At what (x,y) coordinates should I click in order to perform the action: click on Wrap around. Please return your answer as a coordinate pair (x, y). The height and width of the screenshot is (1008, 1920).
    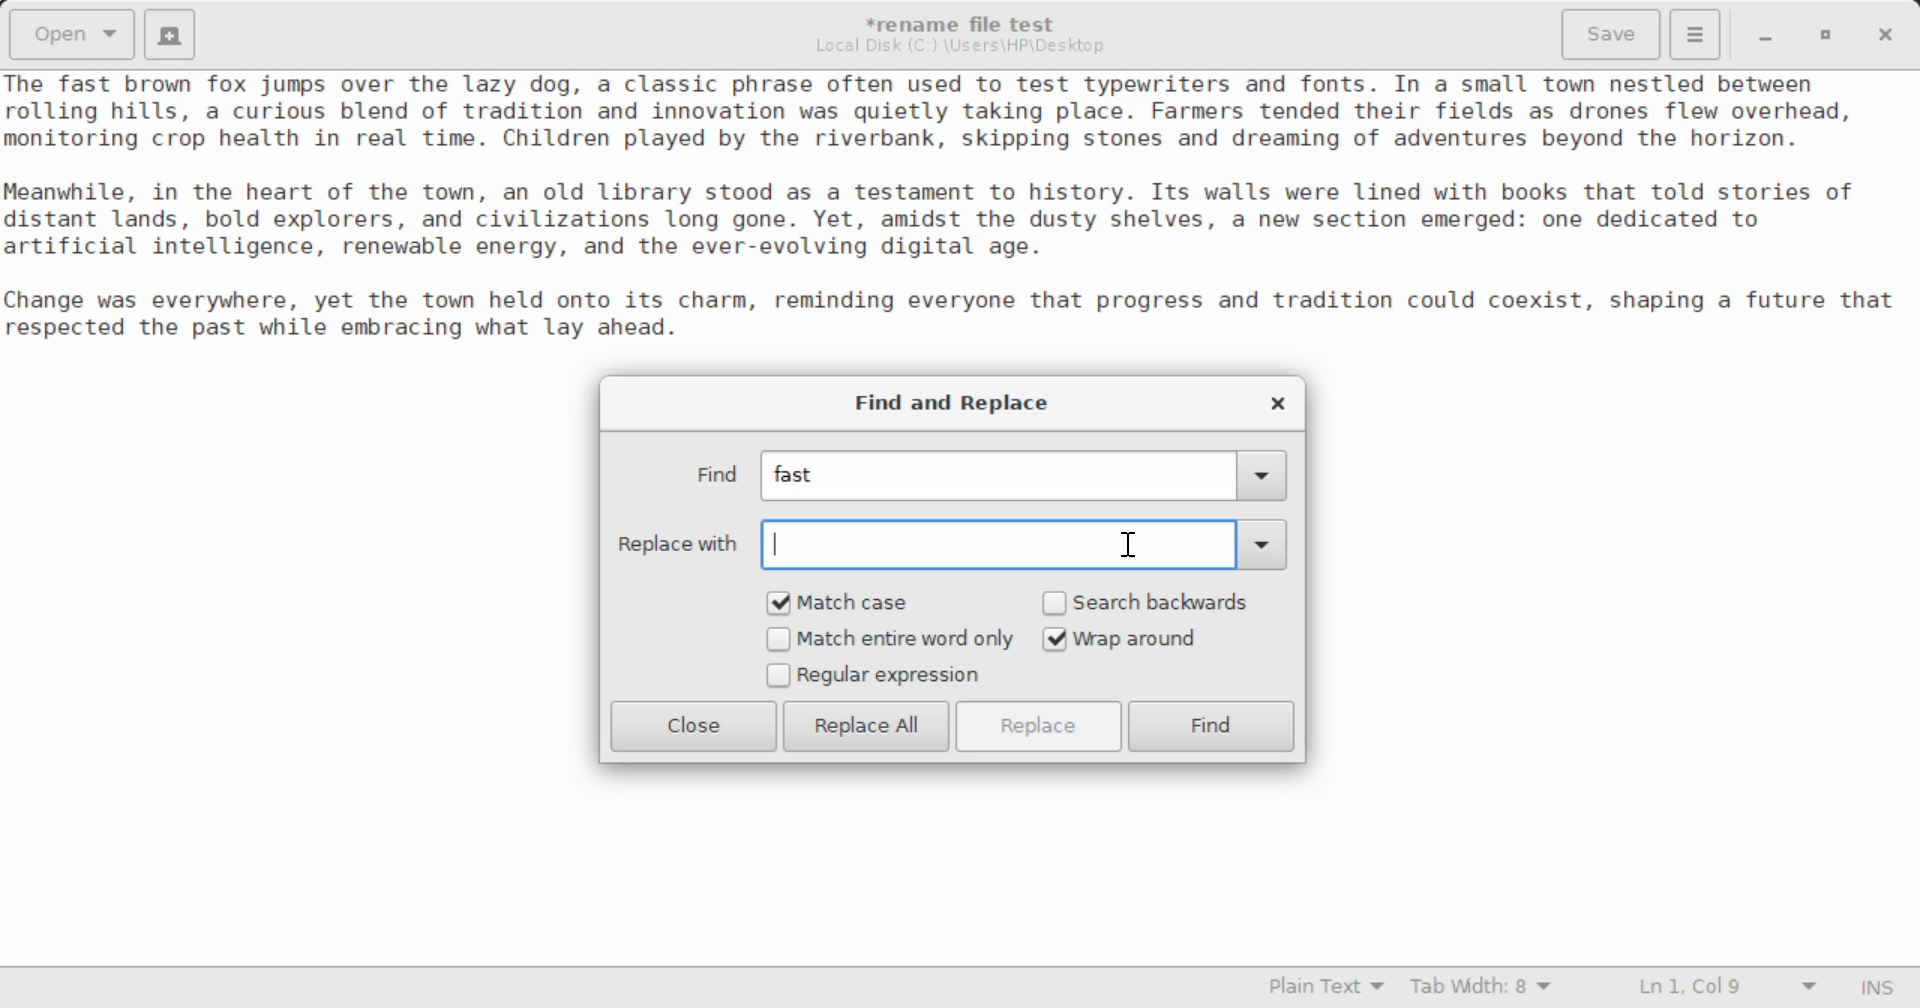
    Looking at the image, I should click on (1152, 639).